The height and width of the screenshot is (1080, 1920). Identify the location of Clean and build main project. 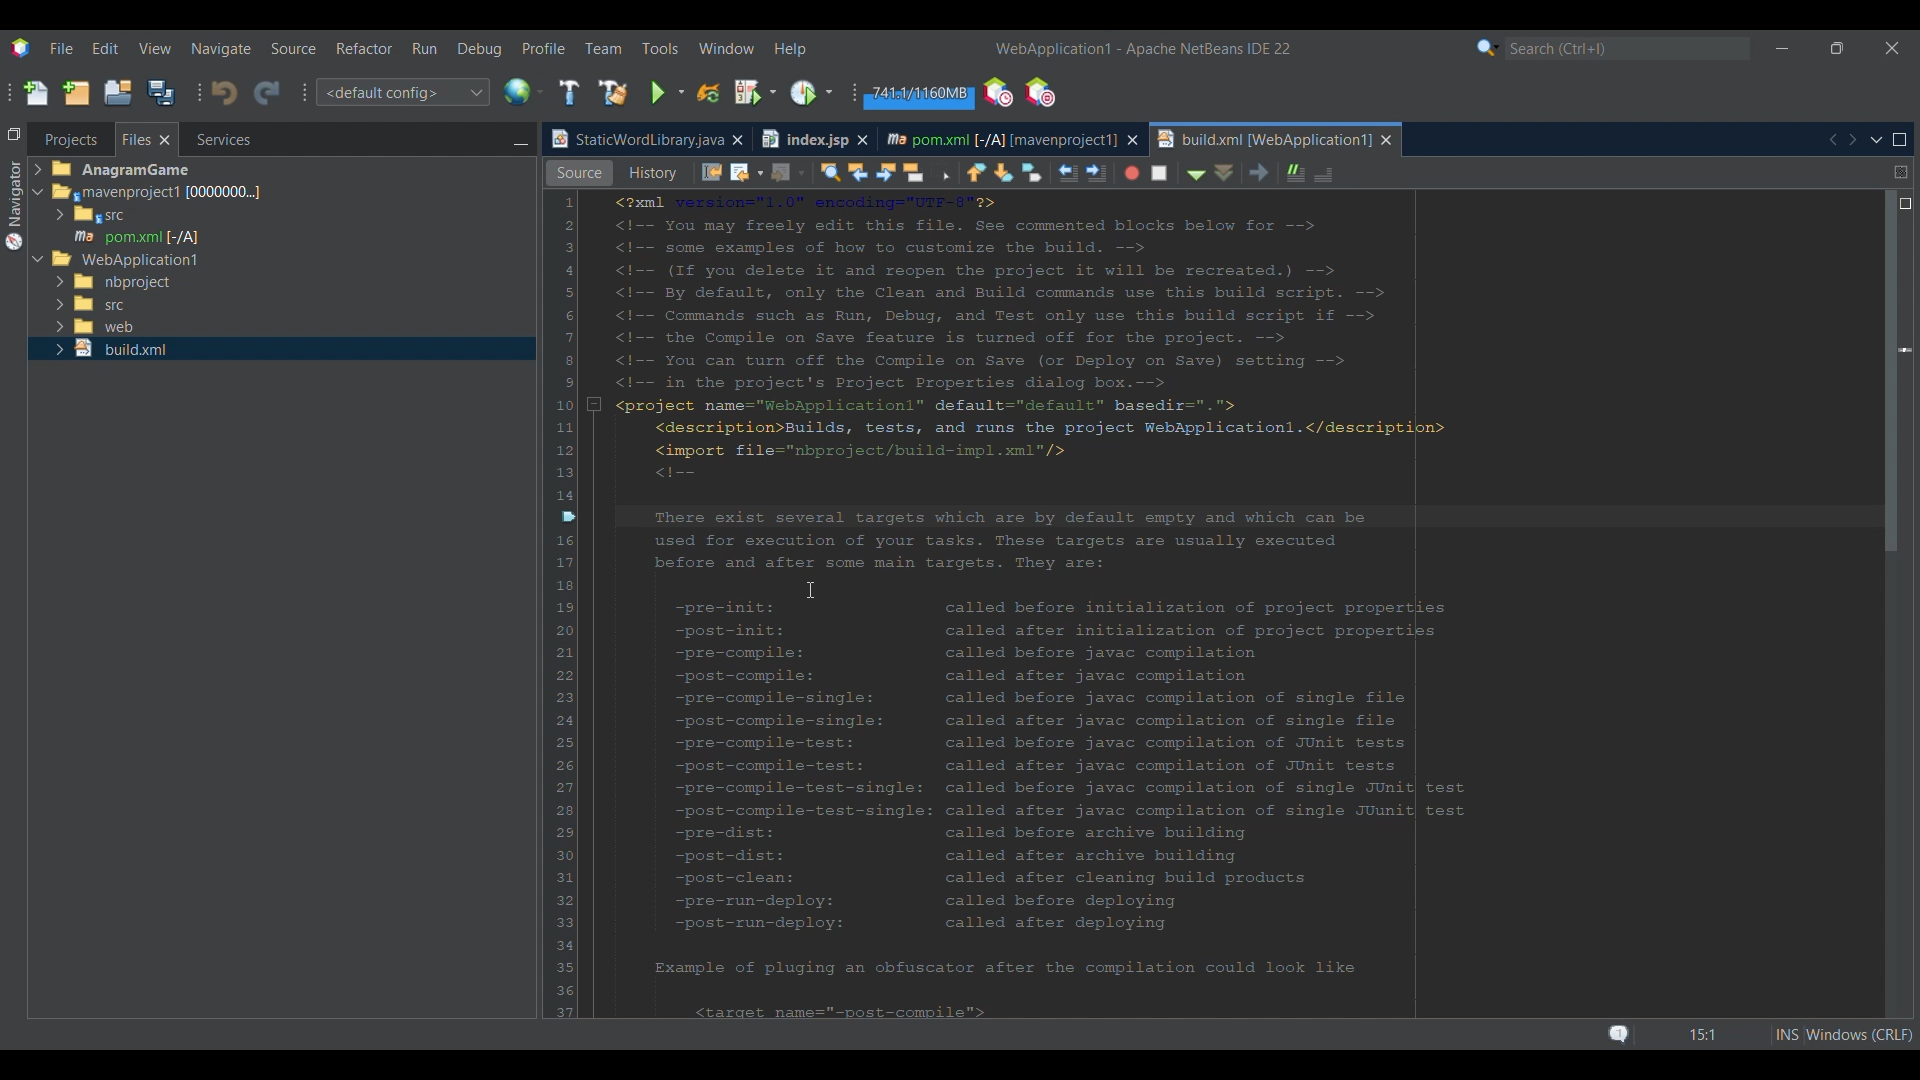
(613, 93).